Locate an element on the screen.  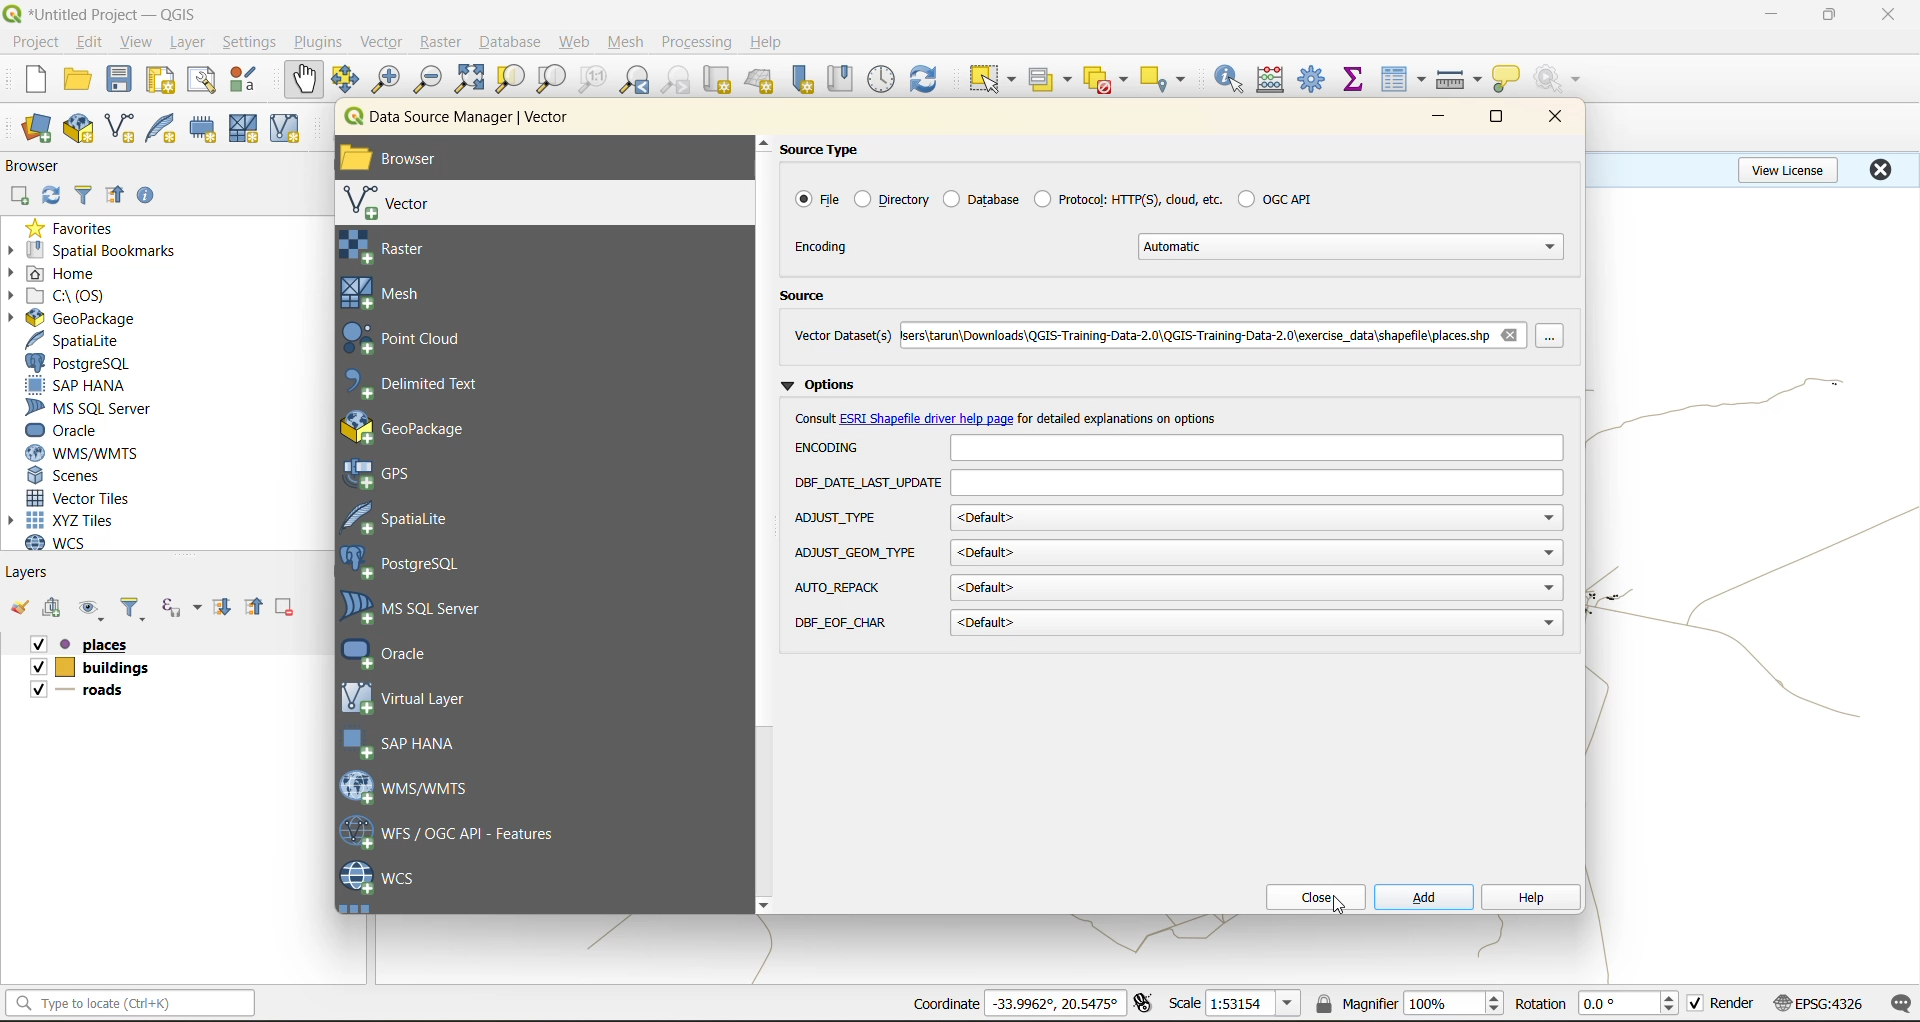
view is located at coordinates (137, 44).